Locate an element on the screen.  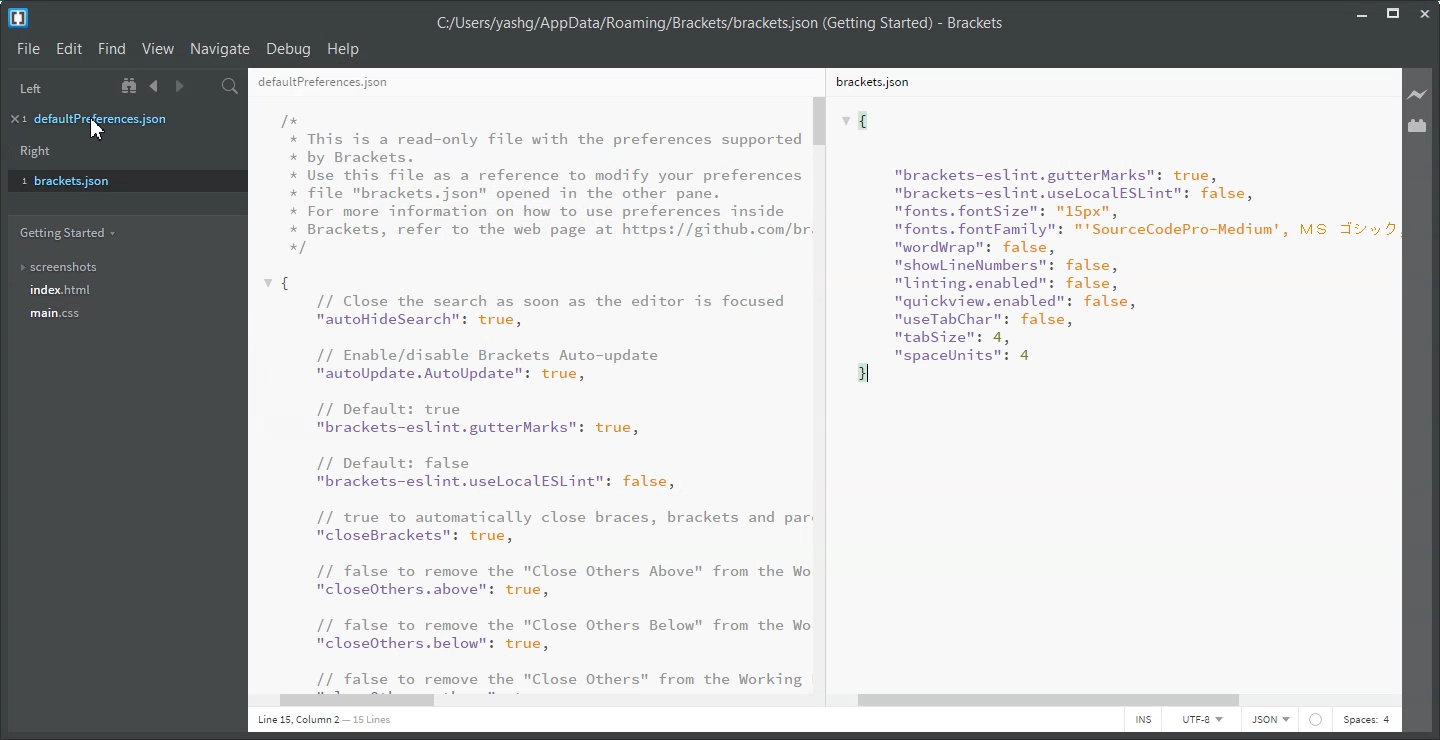
main.css is located at coordinates (121, 319).